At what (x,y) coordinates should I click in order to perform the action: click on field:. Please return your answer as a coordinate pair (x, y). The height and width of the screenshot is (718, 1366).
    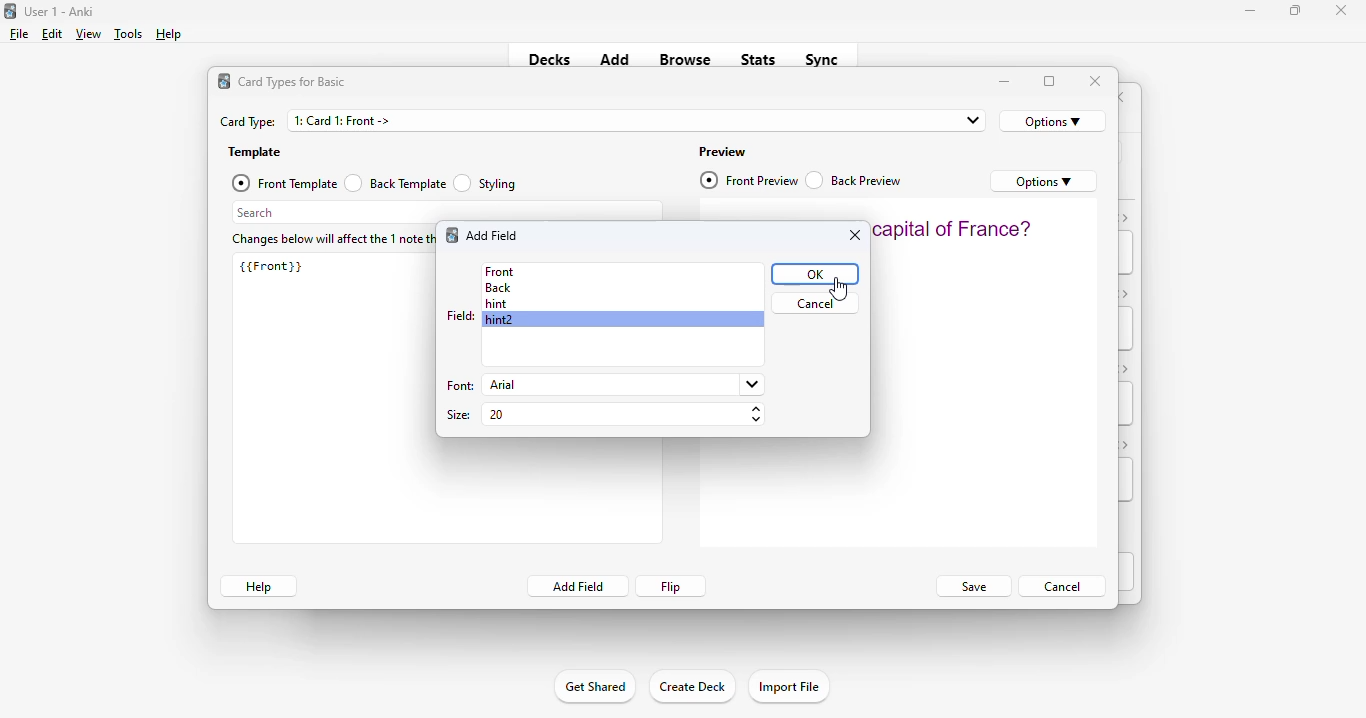
    Looking at the image, I should click on (458, 315).